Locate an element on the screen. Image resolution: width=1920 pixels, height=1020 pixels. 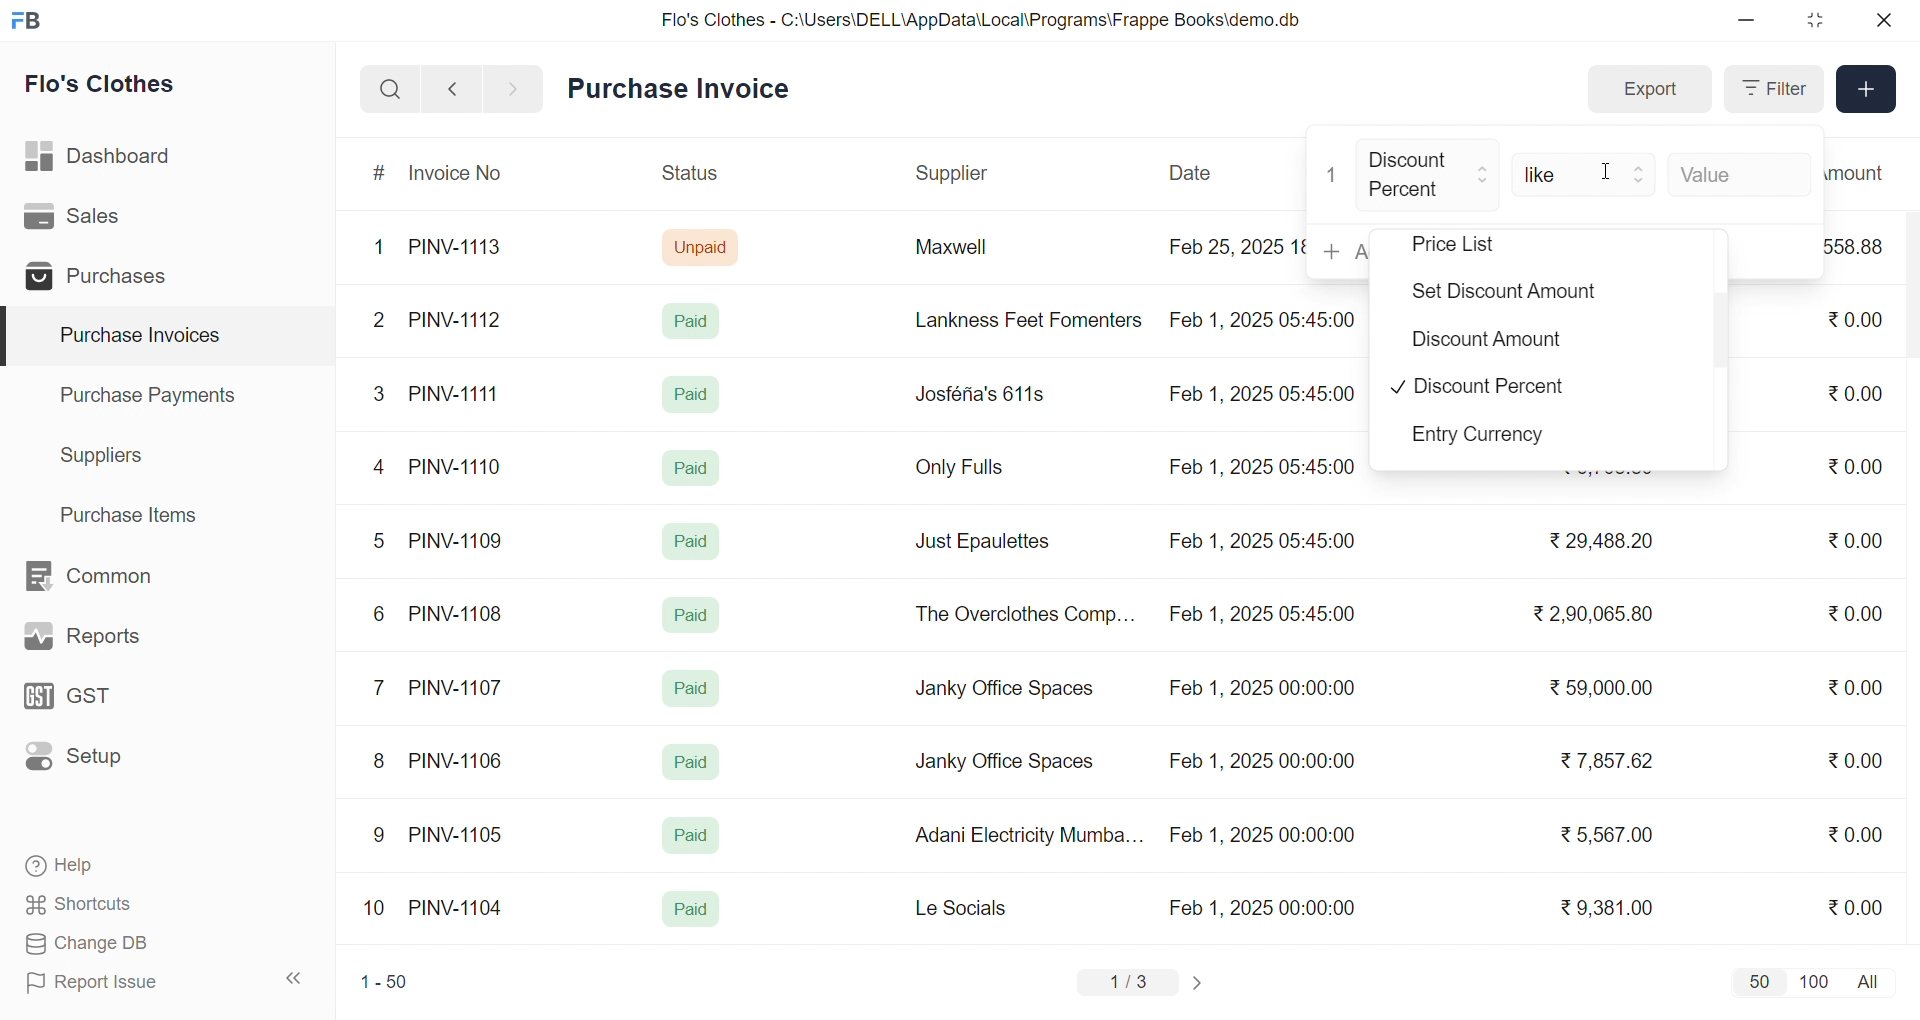
Filter is located at coordinates (1772, 89).